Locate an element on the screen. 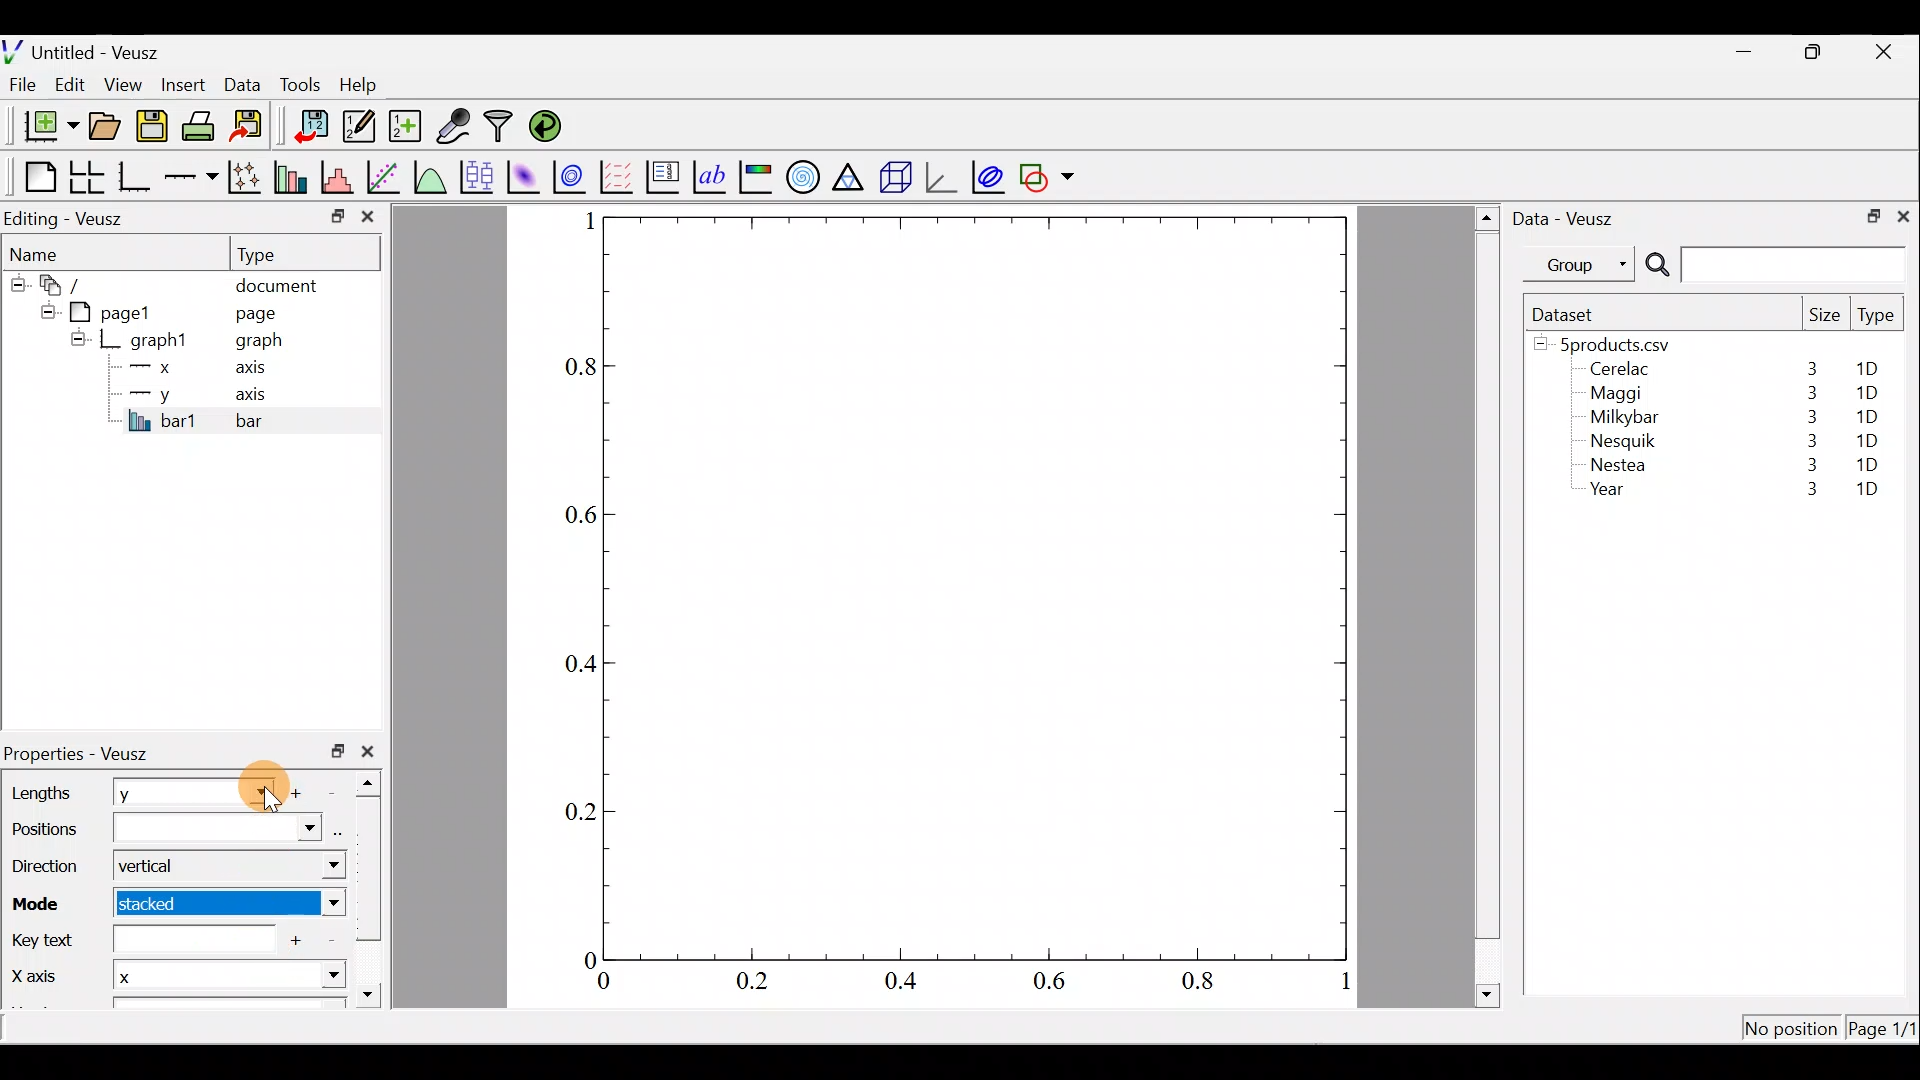 The width and height of the screenshot is (1920, 1080). Text label is located at coordinates (712, 174).